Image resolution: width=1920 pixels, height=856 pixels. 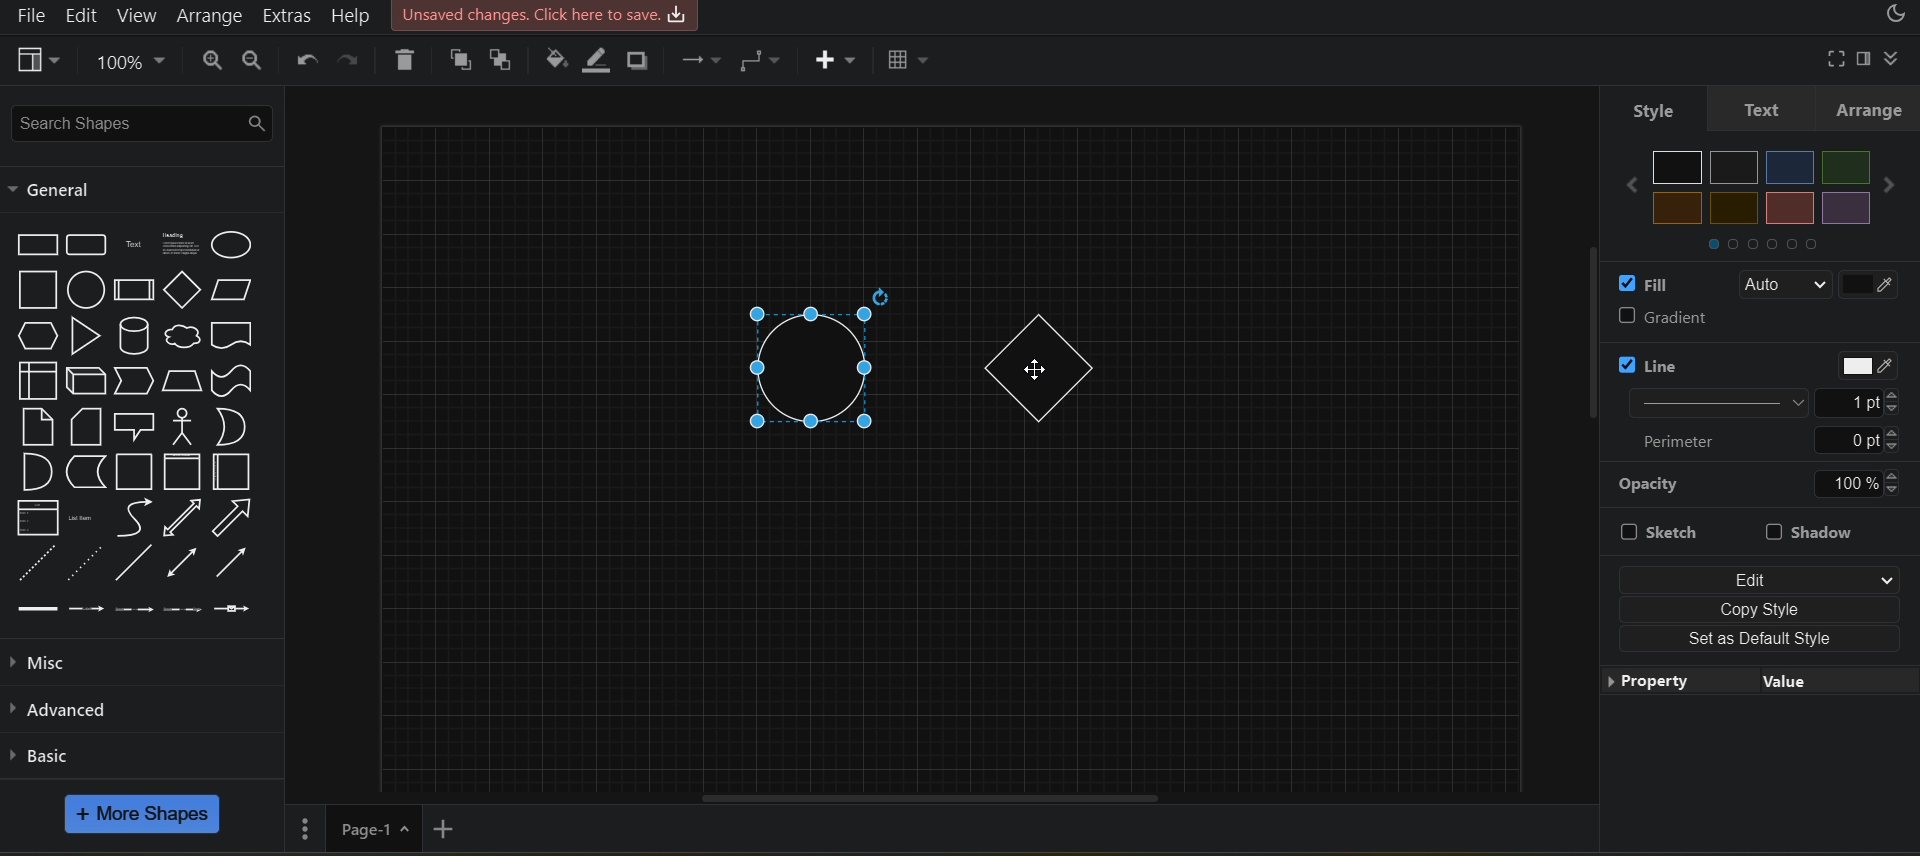 I want to click on Connector with symbol, so click(x=237, y=610).